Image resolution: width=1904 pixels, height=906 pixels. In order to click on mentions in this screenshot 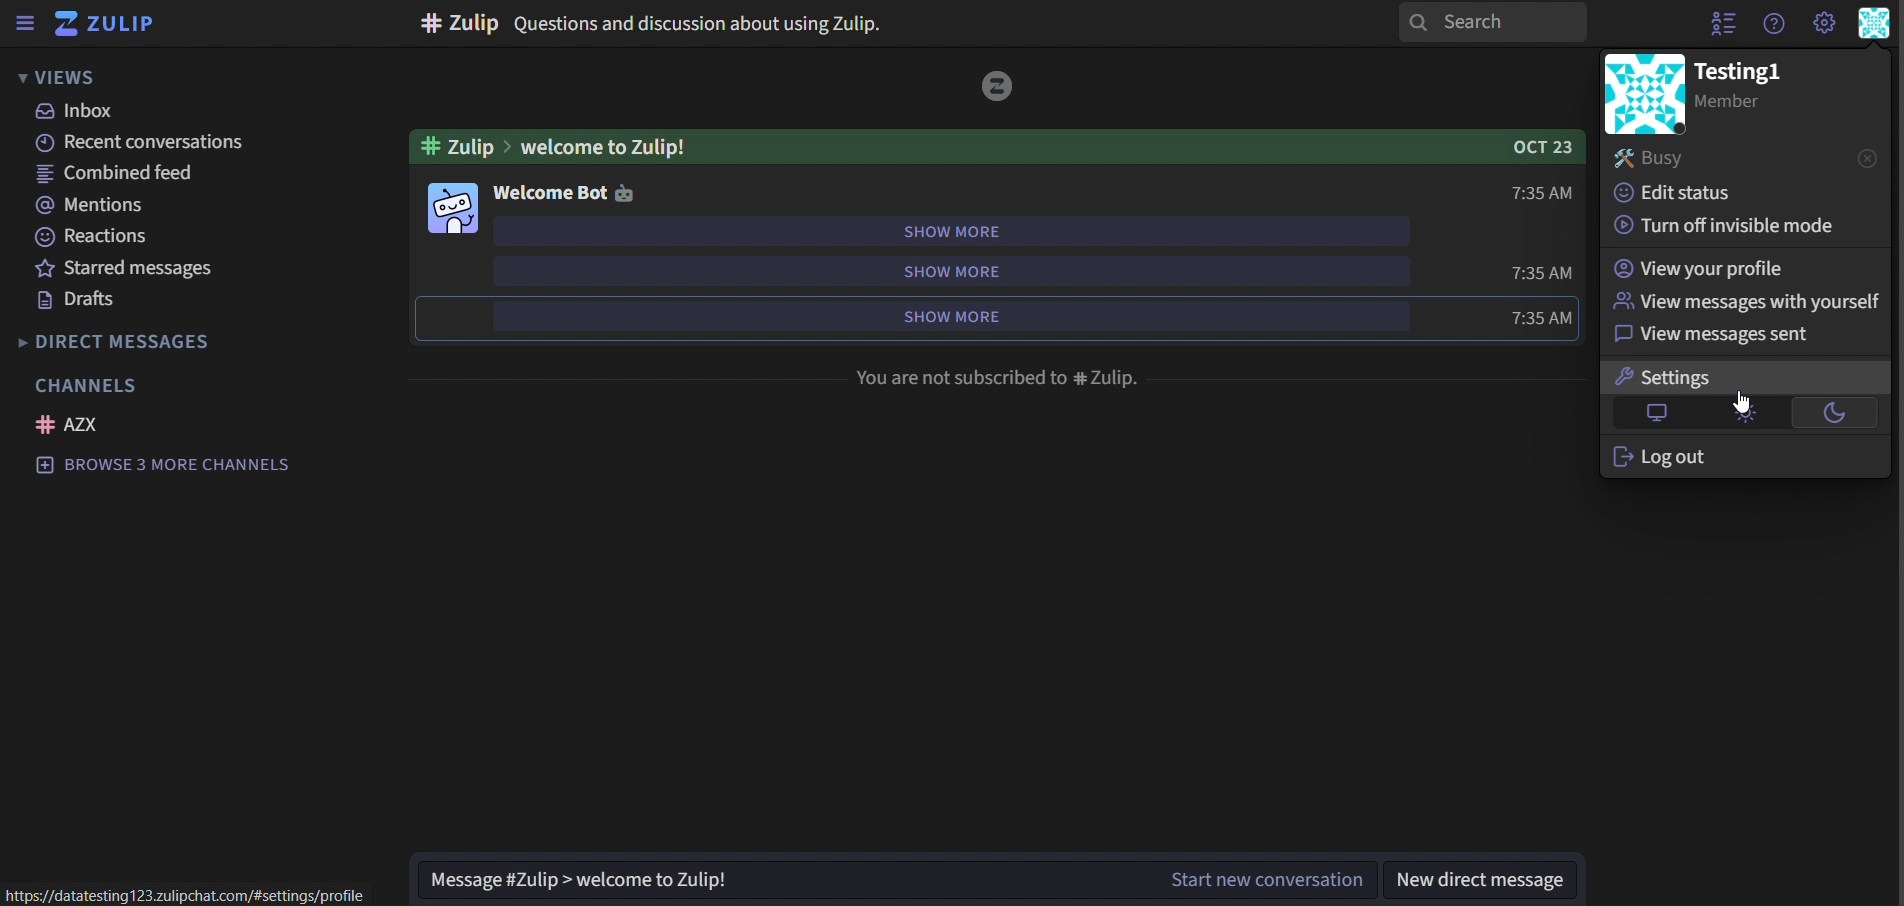, I will do `click(93, 204)`.